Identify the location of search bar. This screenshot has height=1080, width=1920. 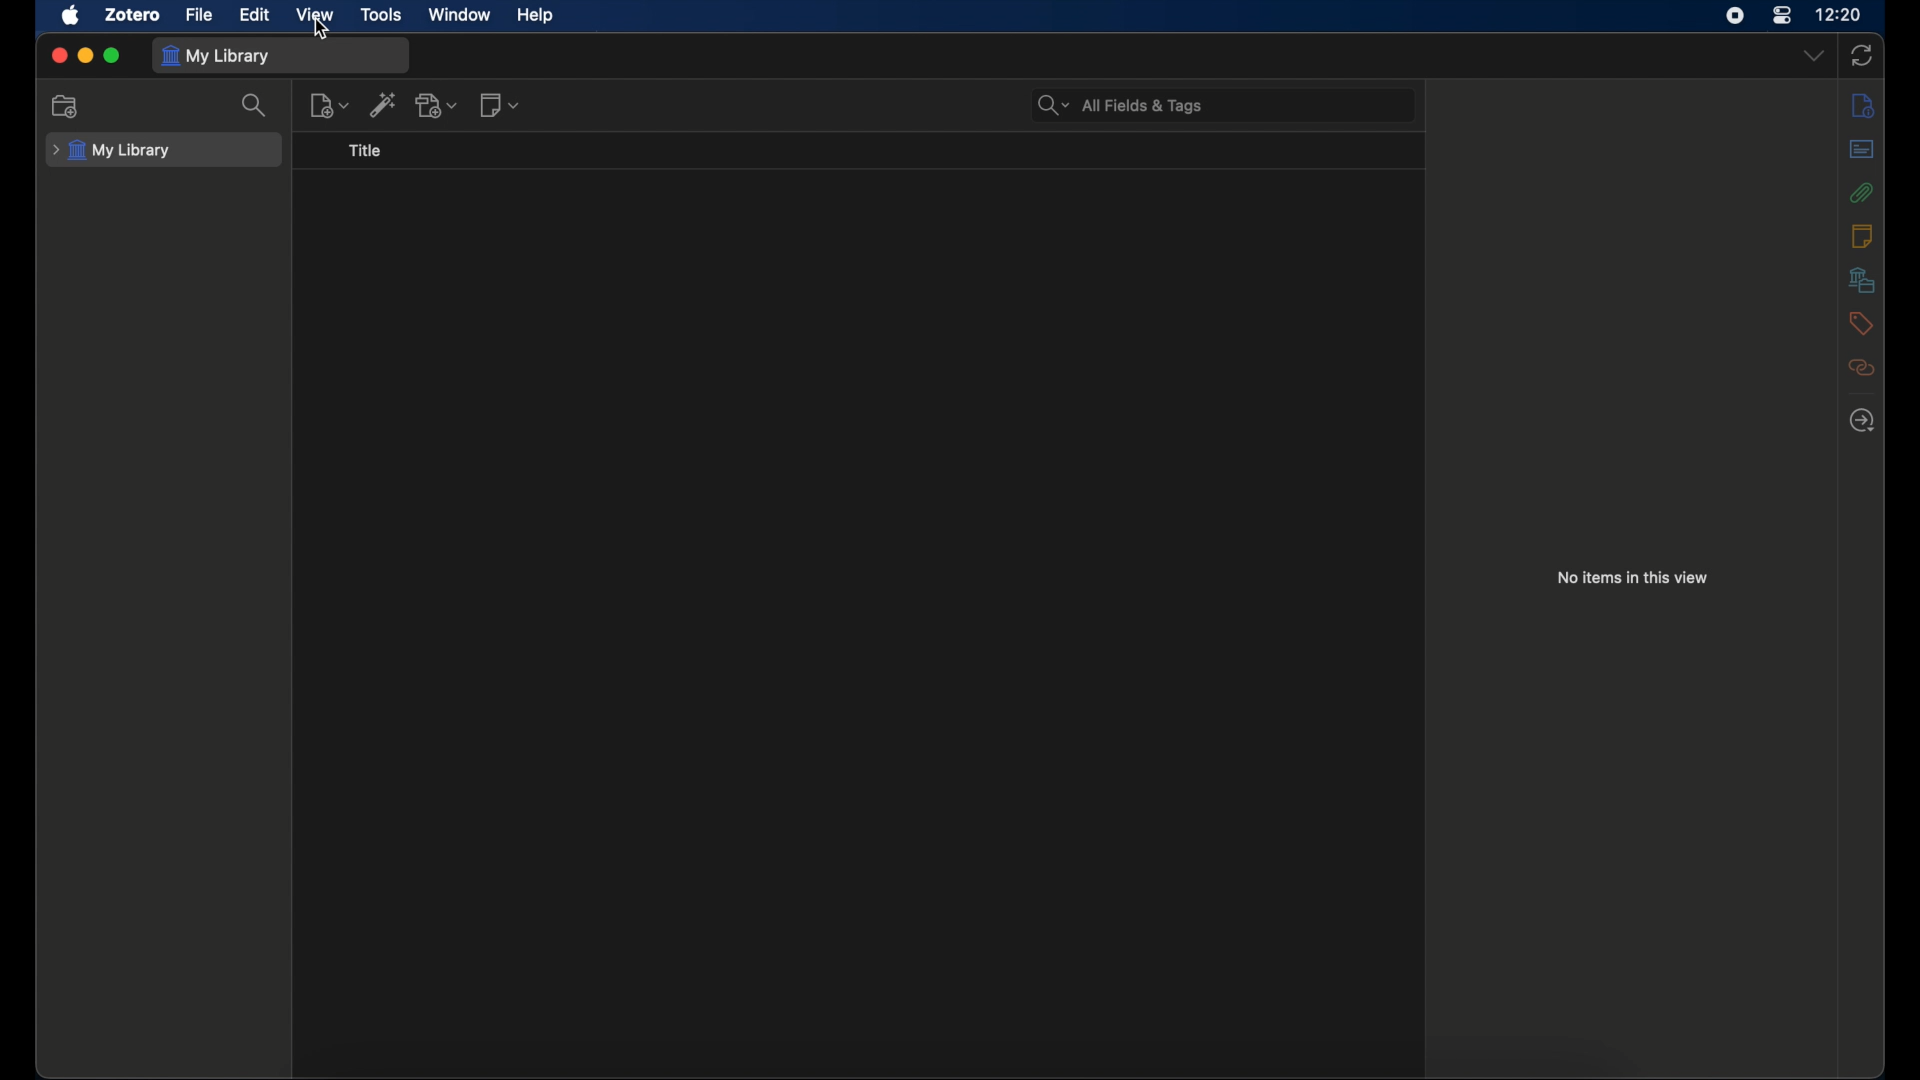
(1118, 105).